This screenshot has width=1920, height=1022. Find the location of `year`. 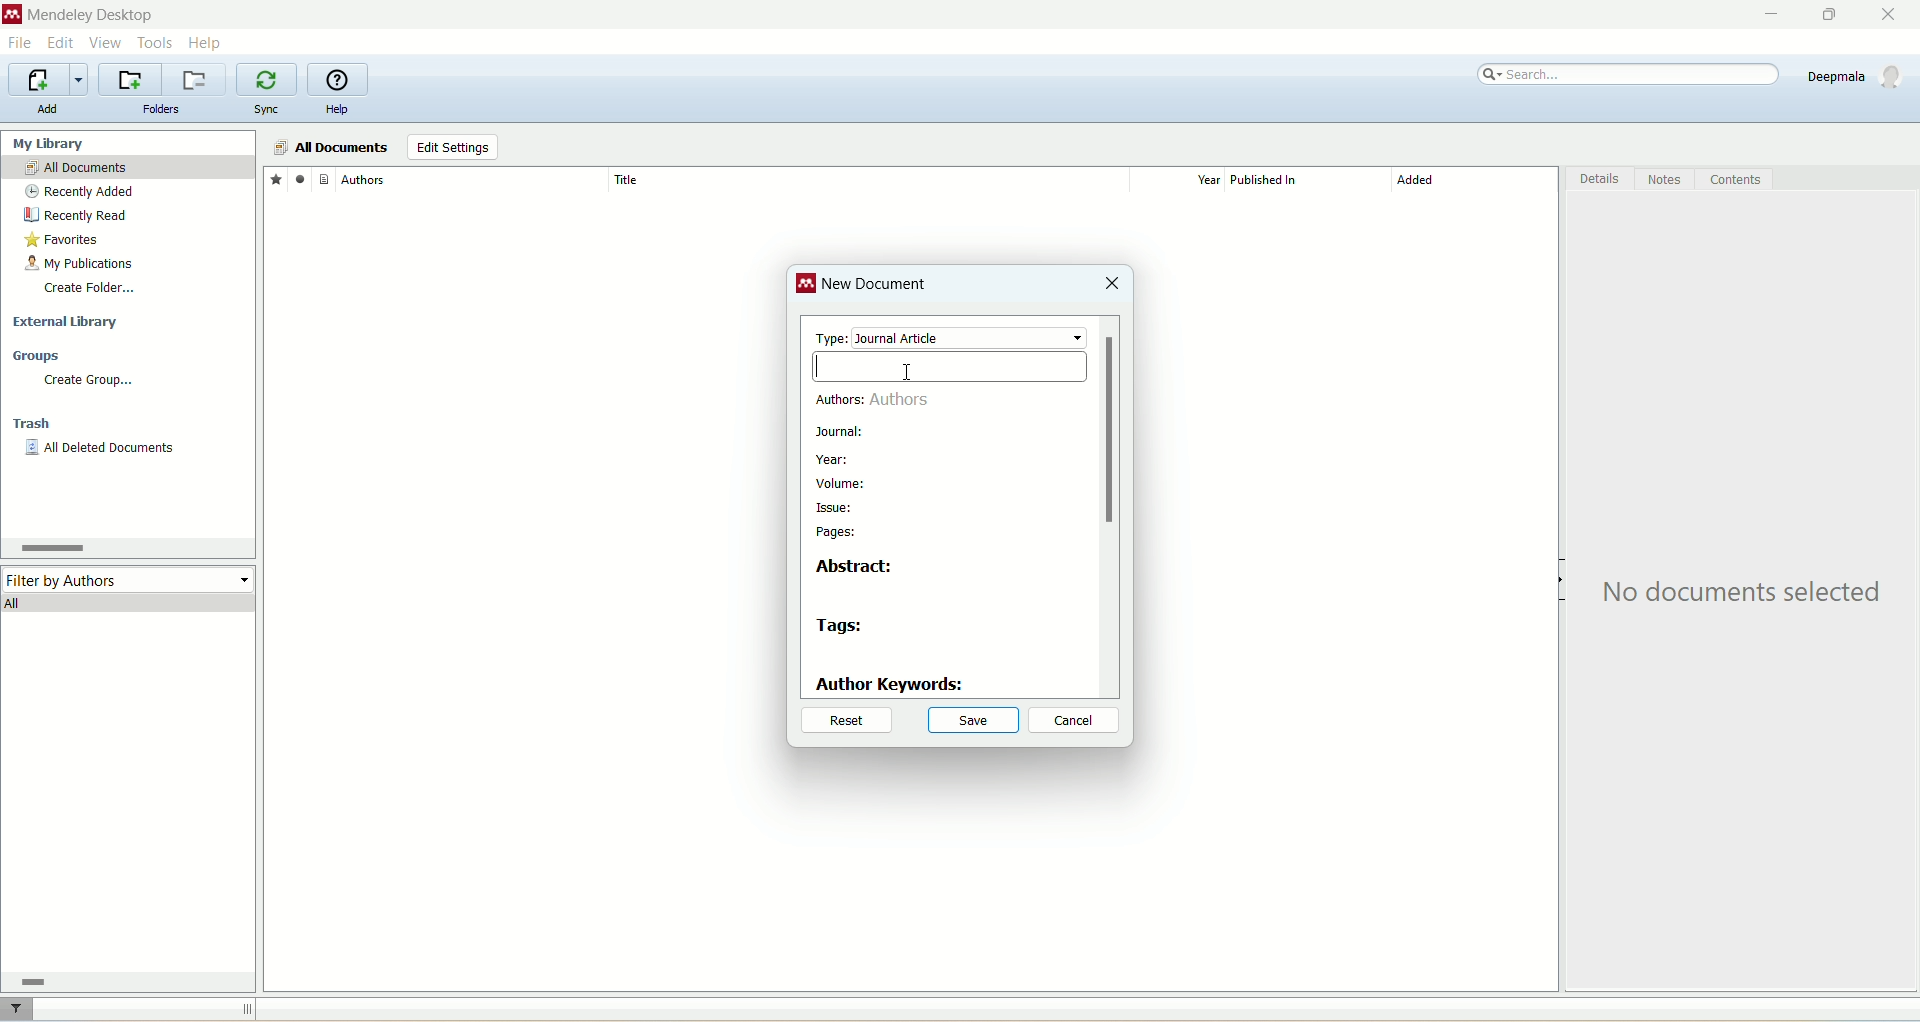

year is located at coordinates (1184, 180).